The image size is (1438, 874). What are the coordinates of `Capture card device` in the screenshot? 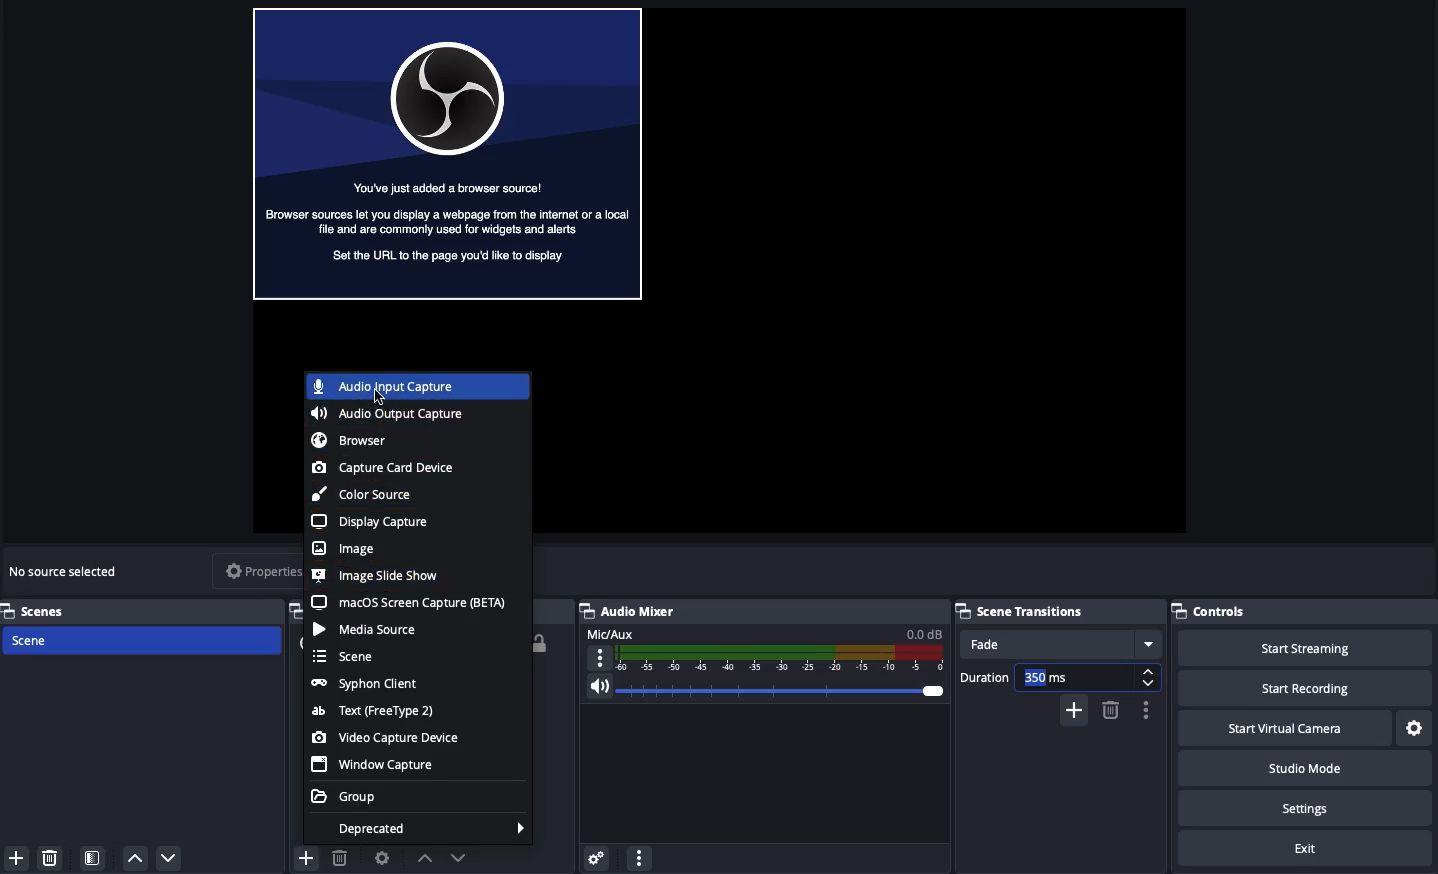 It's located at (386, 468).